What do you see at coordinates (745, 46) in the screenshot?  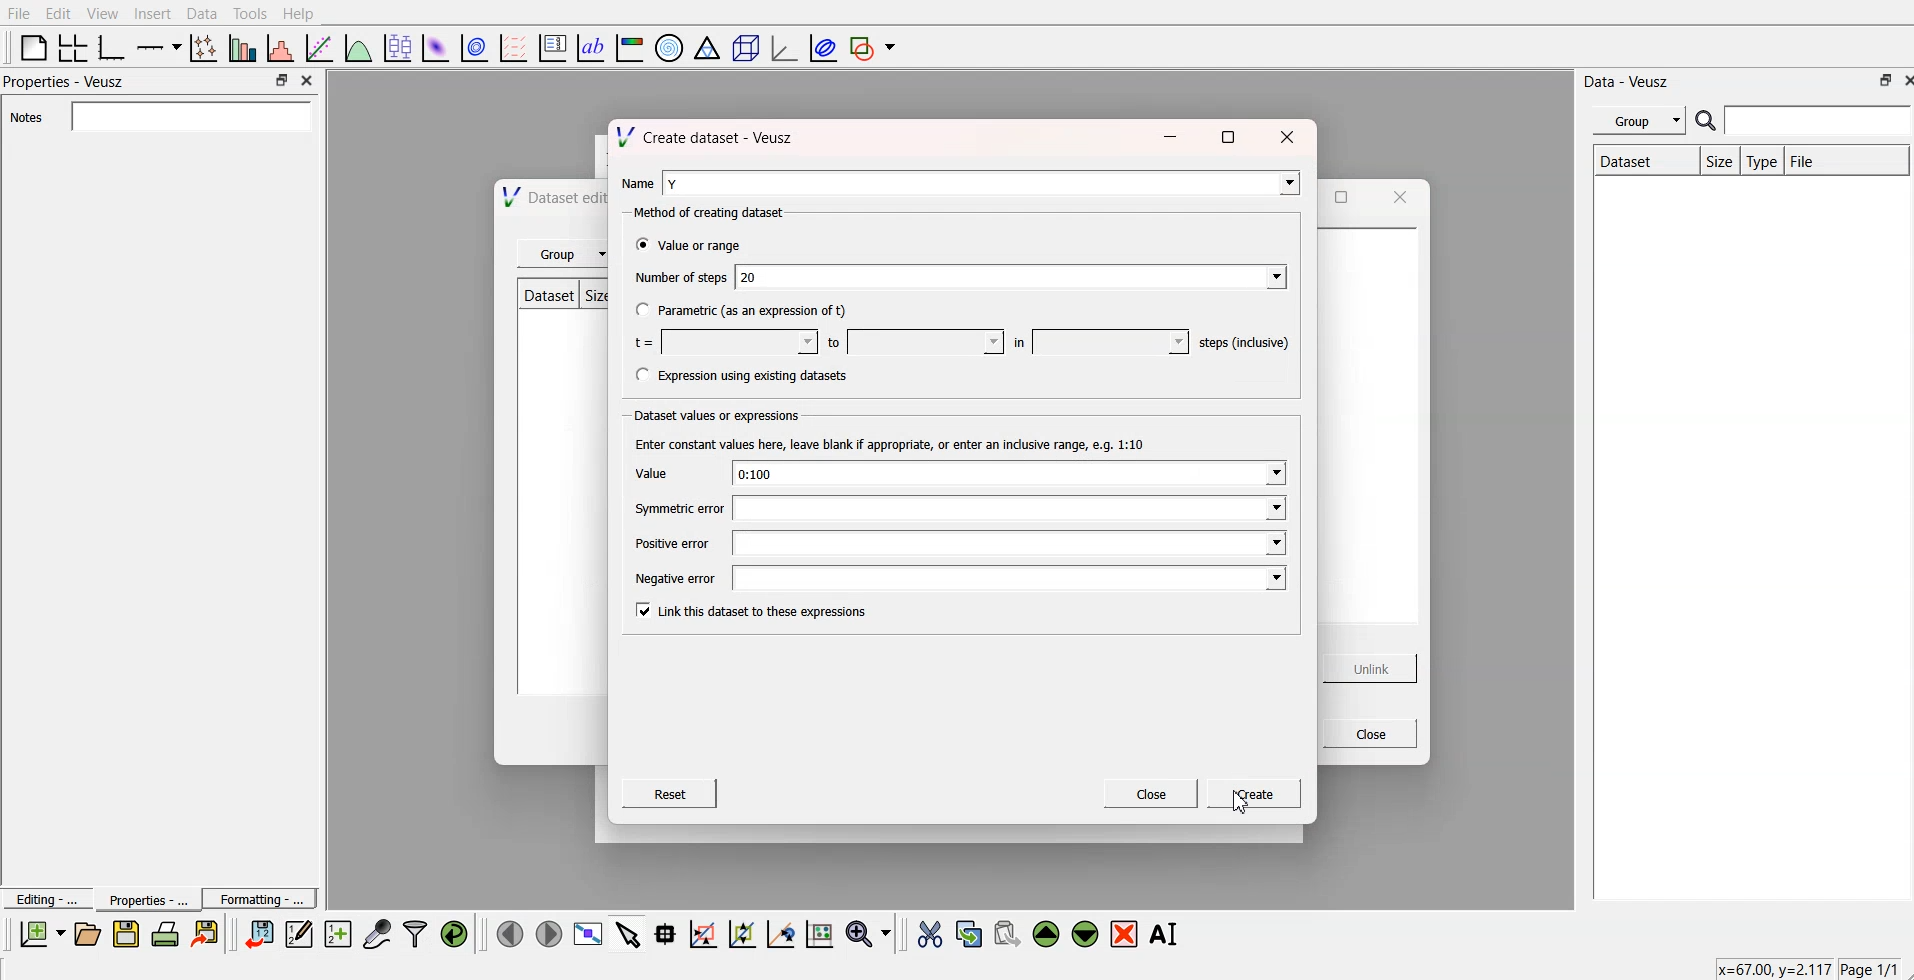 I see `3D scene` at bounding box center [745, 46].